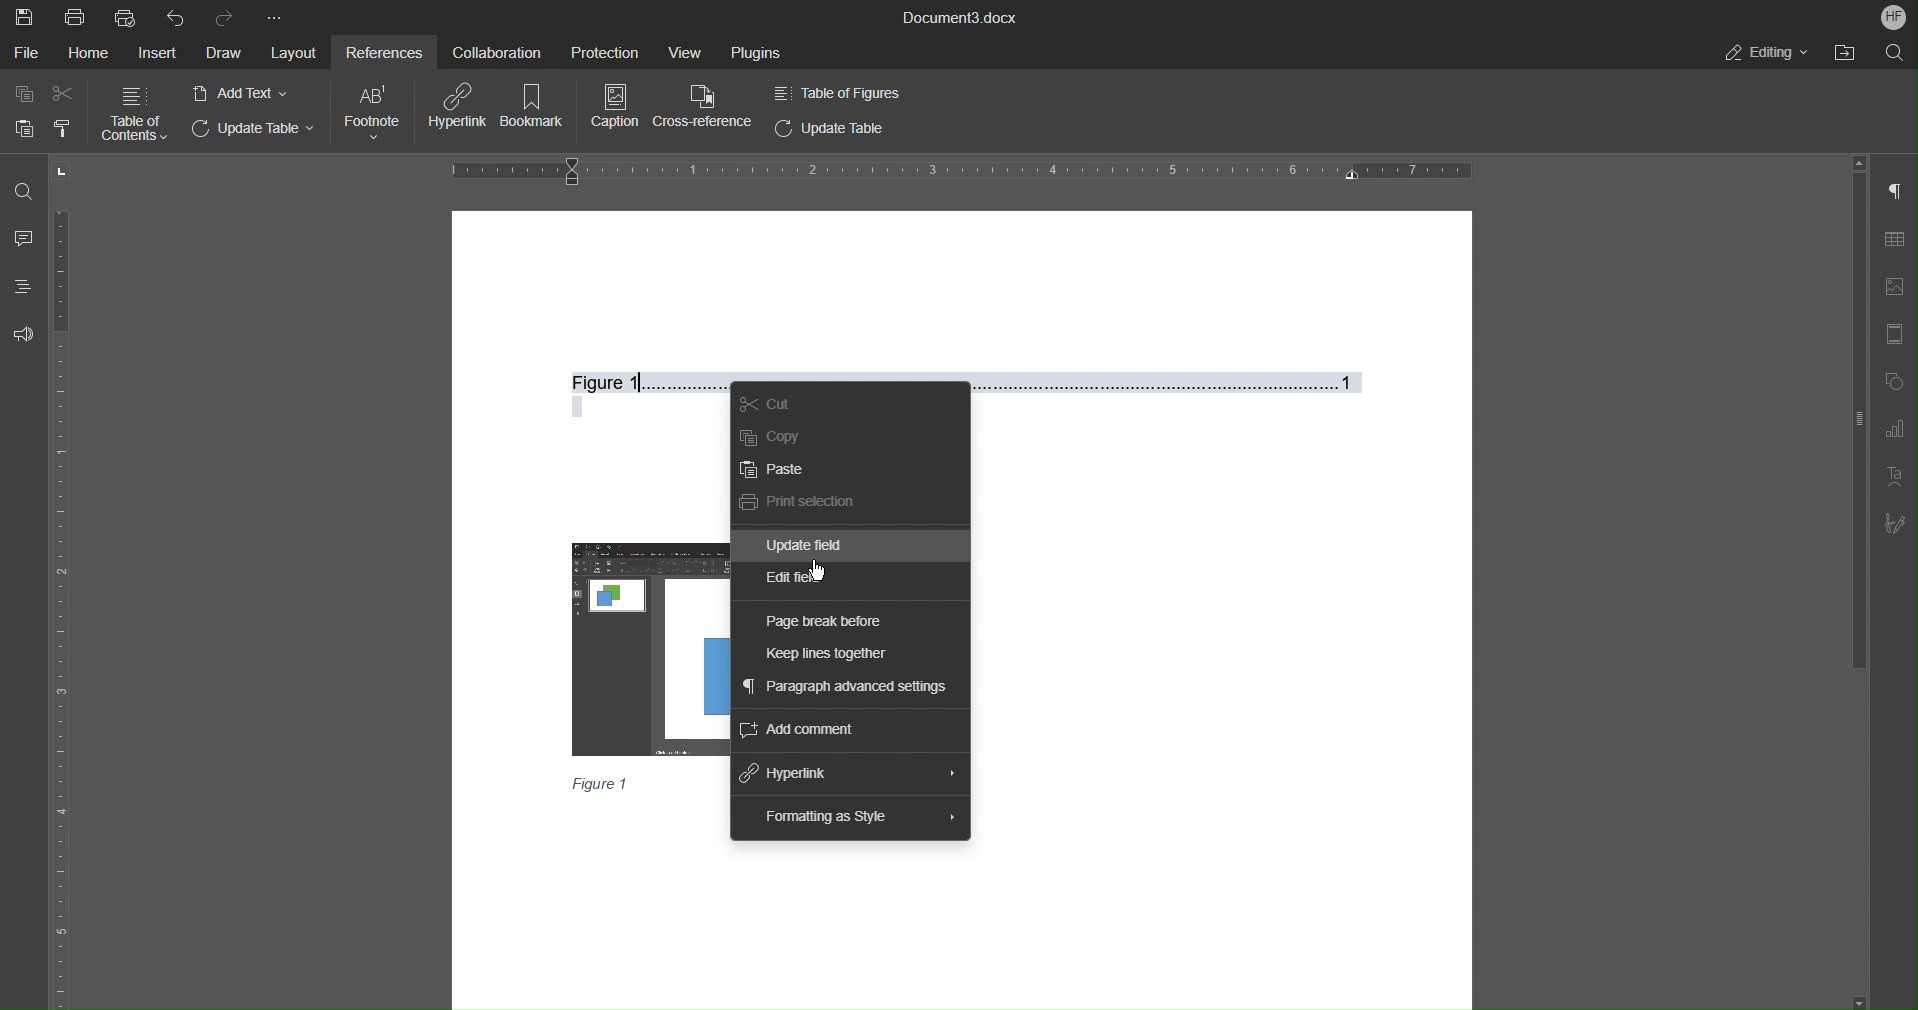 The height and width of the screenshot is (1010, 1918). I want to click on Hyperlink, so click(460, 108).